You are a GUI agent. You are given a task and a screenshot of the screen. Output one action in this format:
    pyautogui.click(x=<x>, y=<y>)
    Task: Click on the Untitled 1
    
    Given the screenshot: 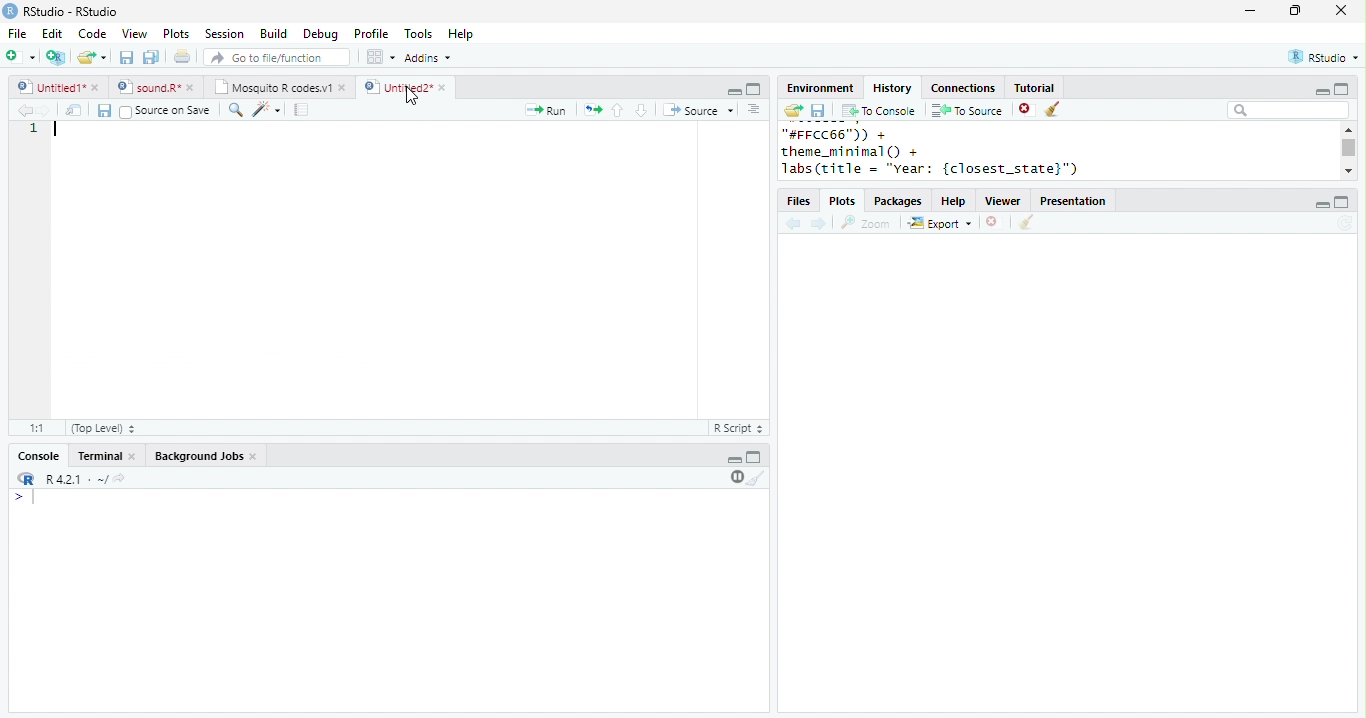 What is the action you would take?
    pyautogui.click(x=48, y=86)
    